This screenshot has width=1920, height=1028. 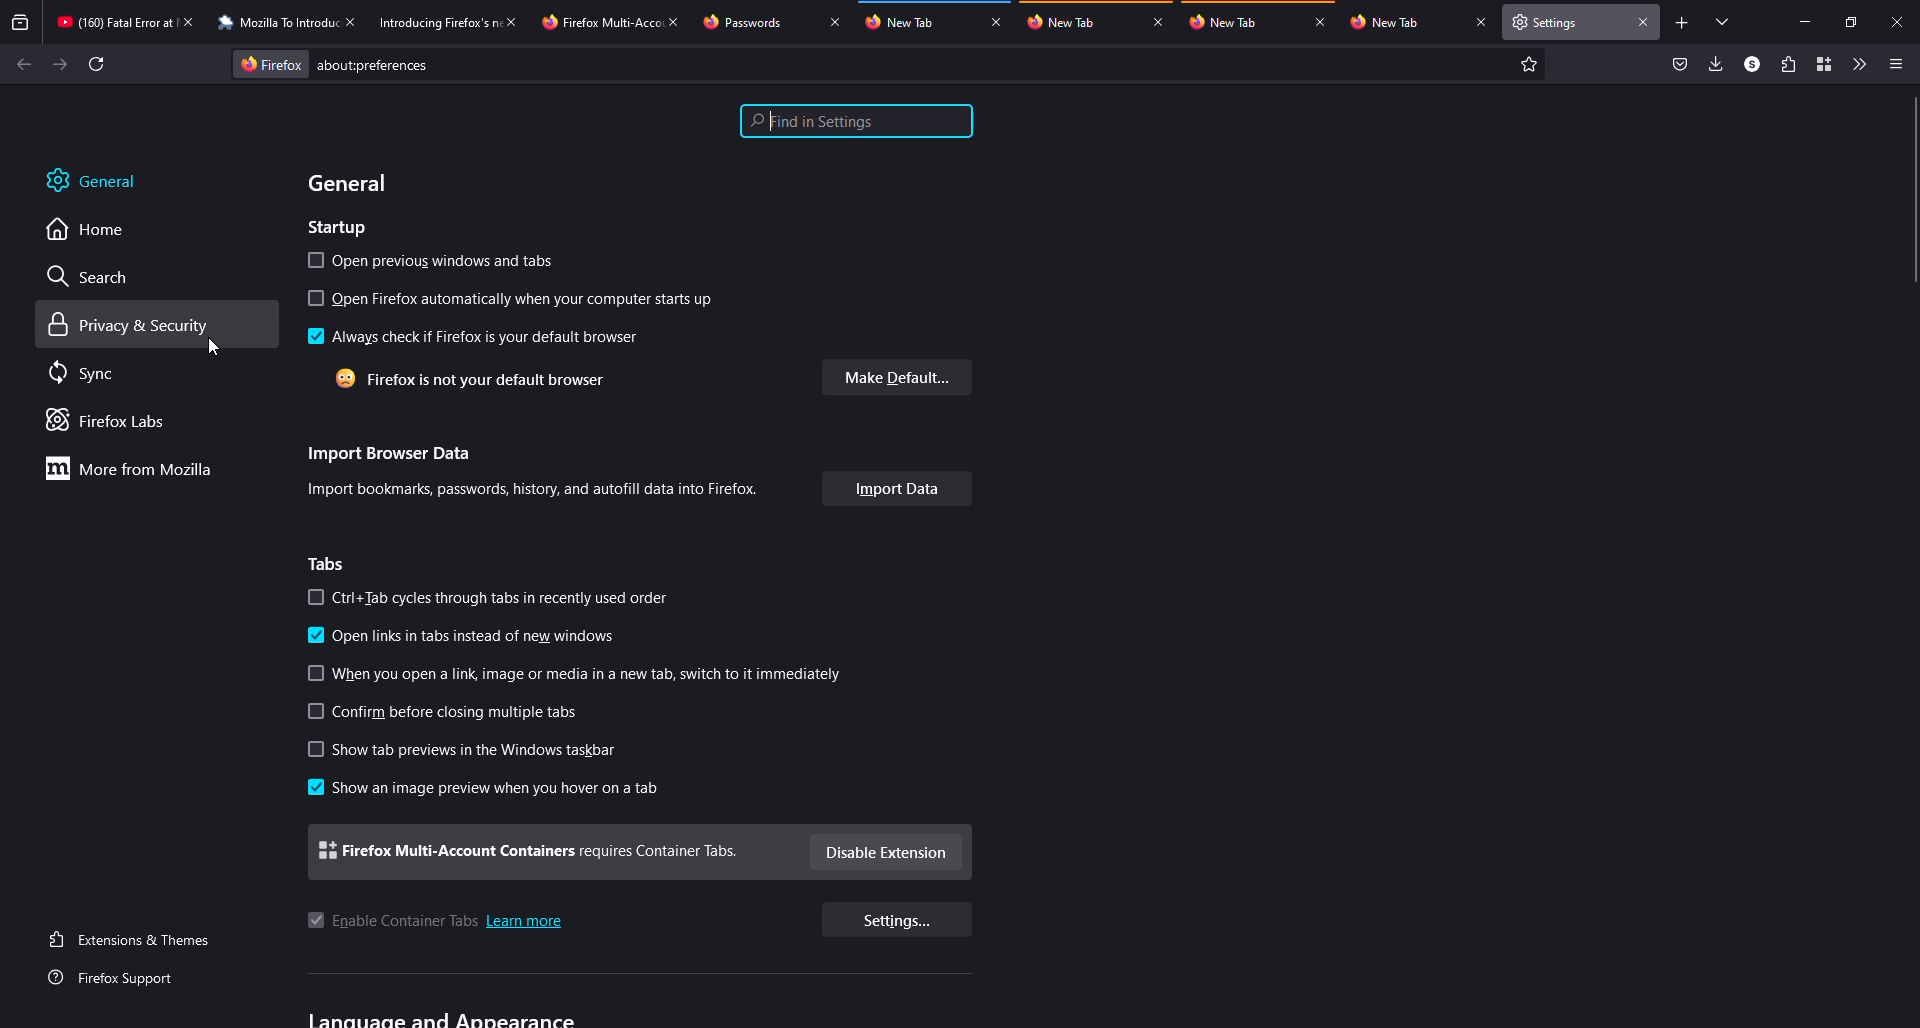 I want to click on close, so click(x=1158, y=23).